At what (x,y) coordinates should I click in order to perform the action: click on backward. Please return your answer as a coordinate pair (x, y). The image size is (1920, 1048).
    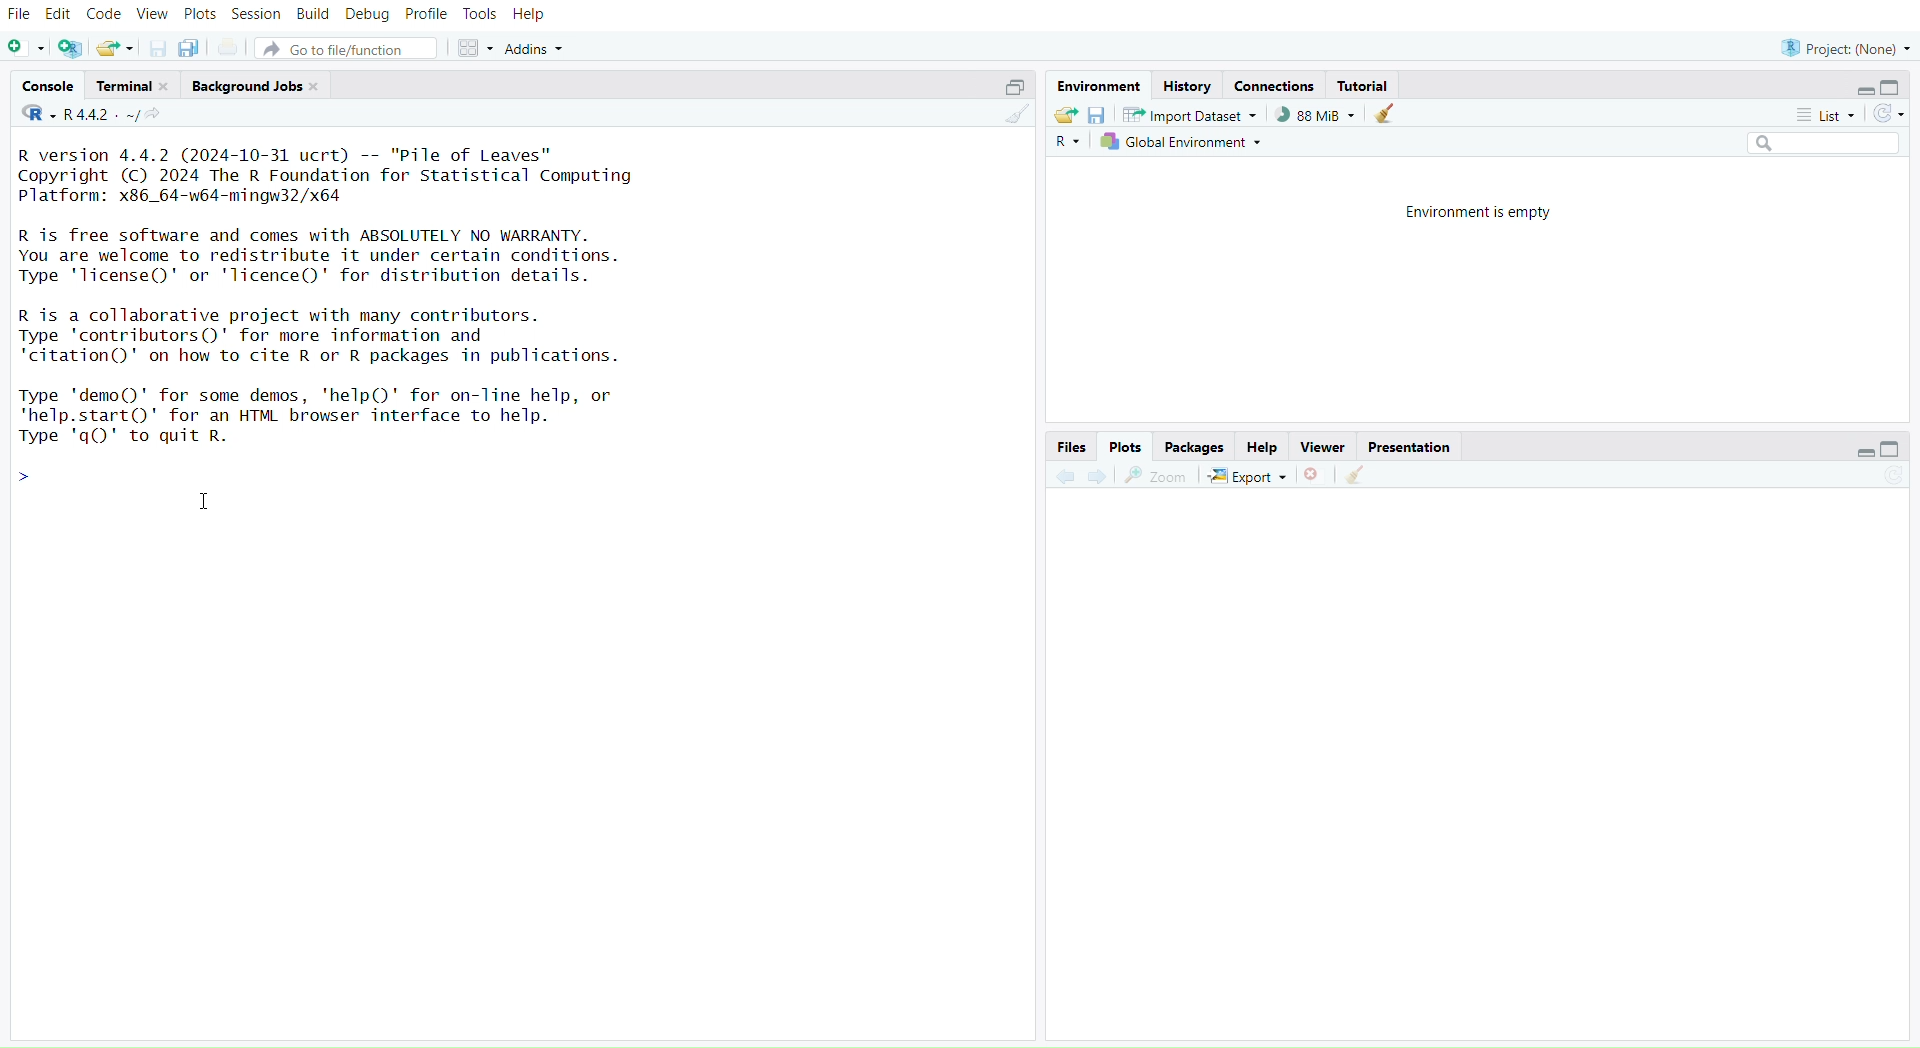
    Looking at the image, I should click on (1065, 478).